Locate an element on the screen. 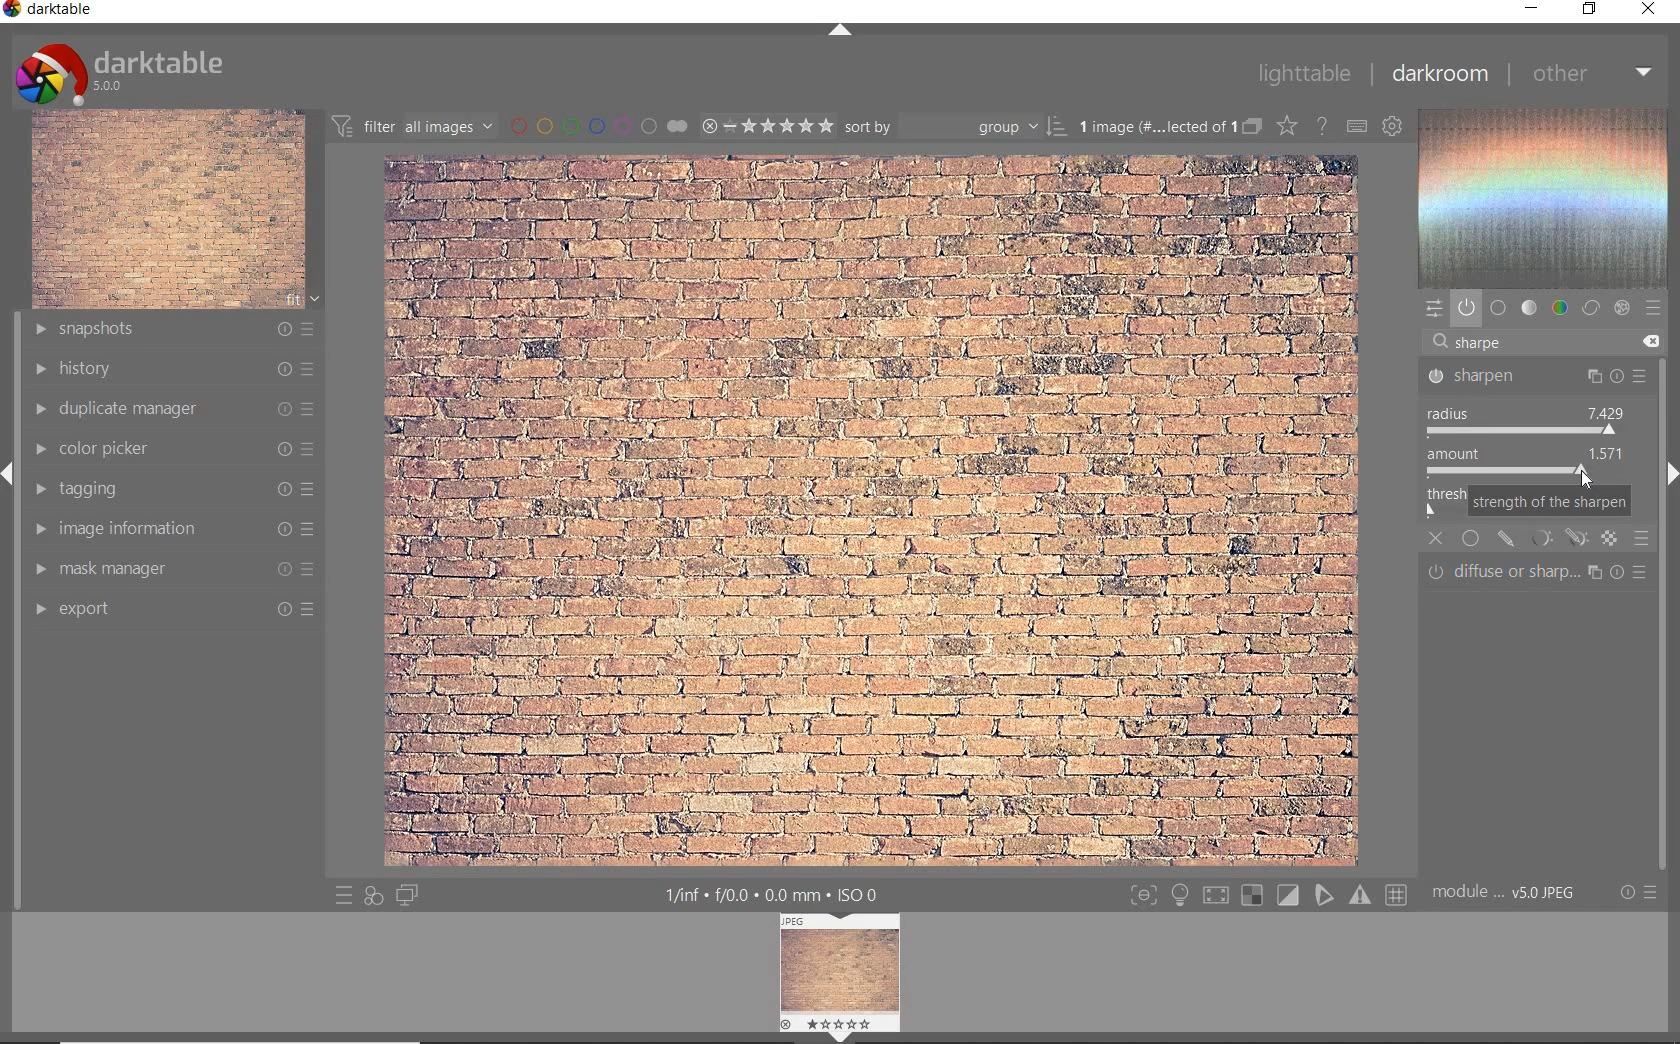  STRENGTH OF THE SHARPEN is located at coordinates (1547, 502).